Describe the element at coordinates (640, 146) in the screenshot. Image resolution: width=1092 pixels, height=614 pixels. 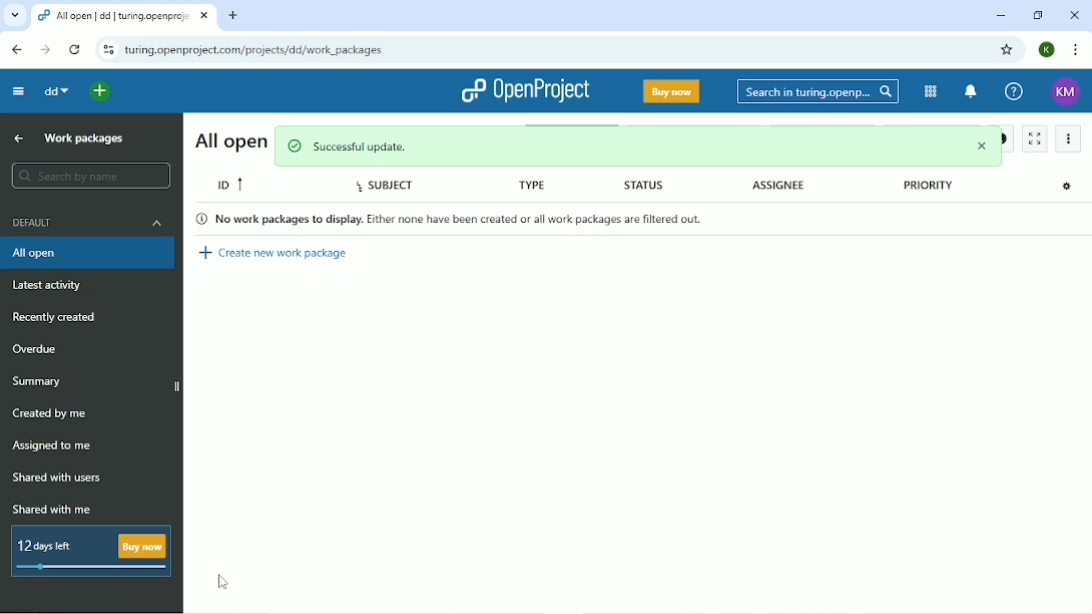
I see `Successful update` at that location.